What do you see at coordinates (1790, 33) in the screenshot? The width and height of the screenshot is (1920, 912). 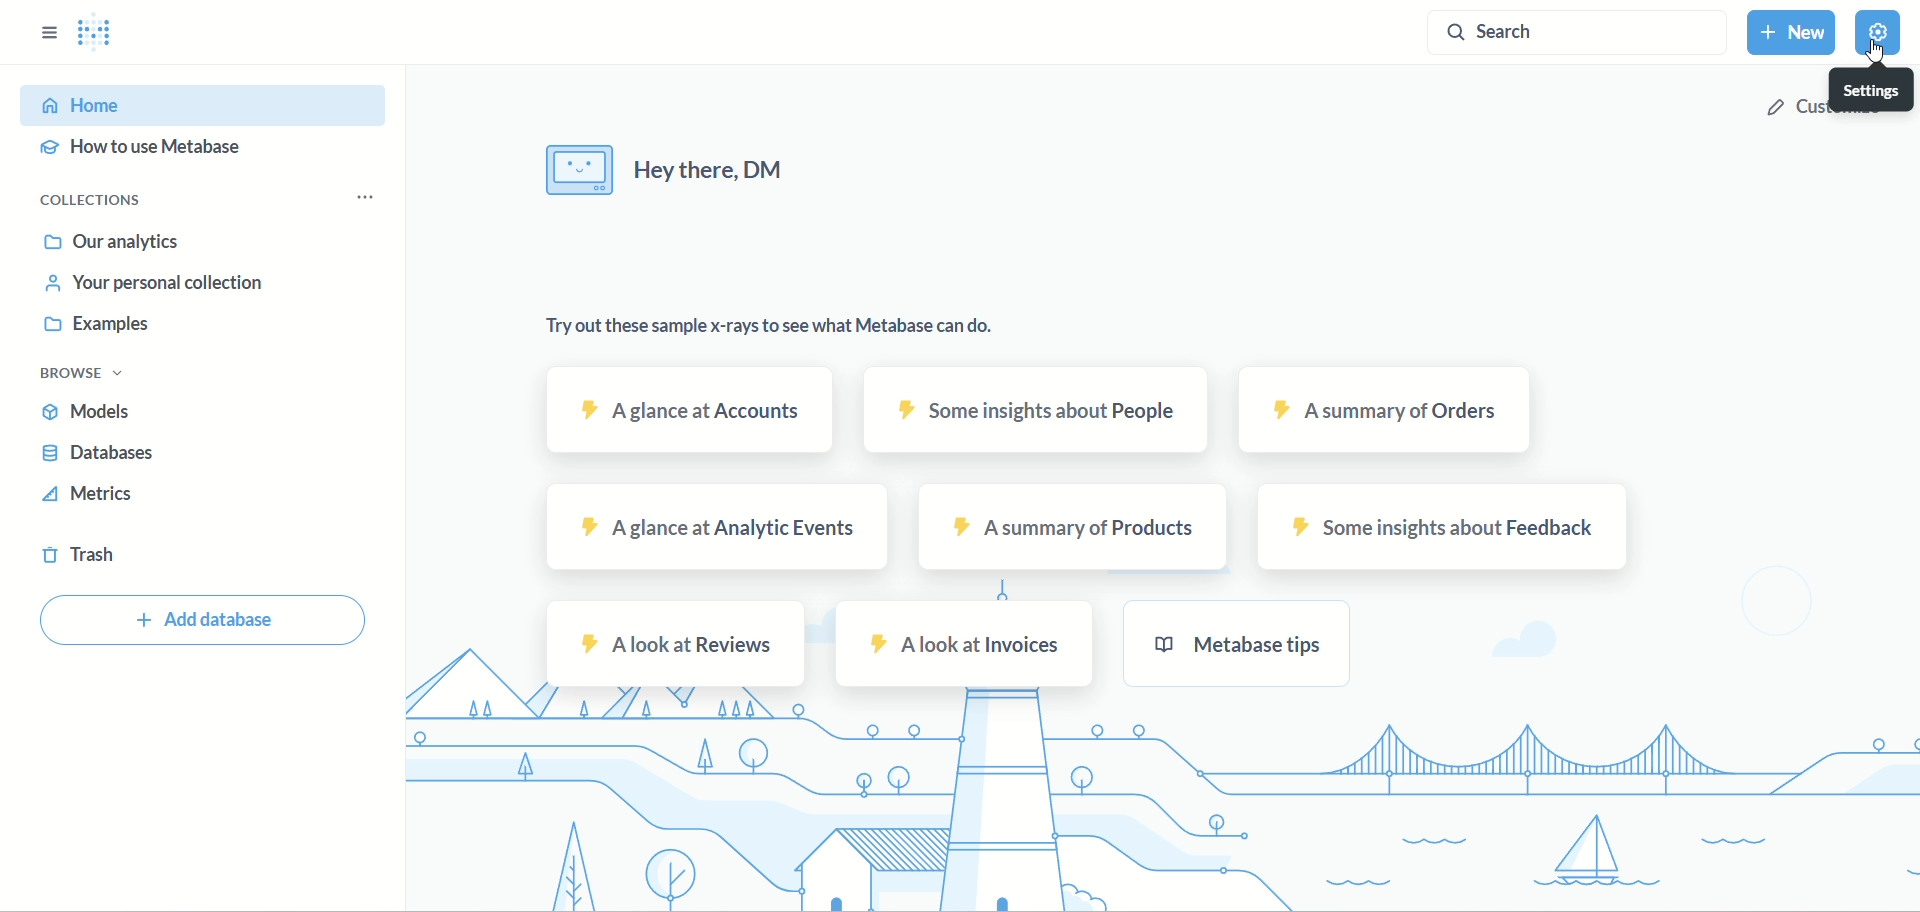 I see `new` at bounding box center [1790, 33].